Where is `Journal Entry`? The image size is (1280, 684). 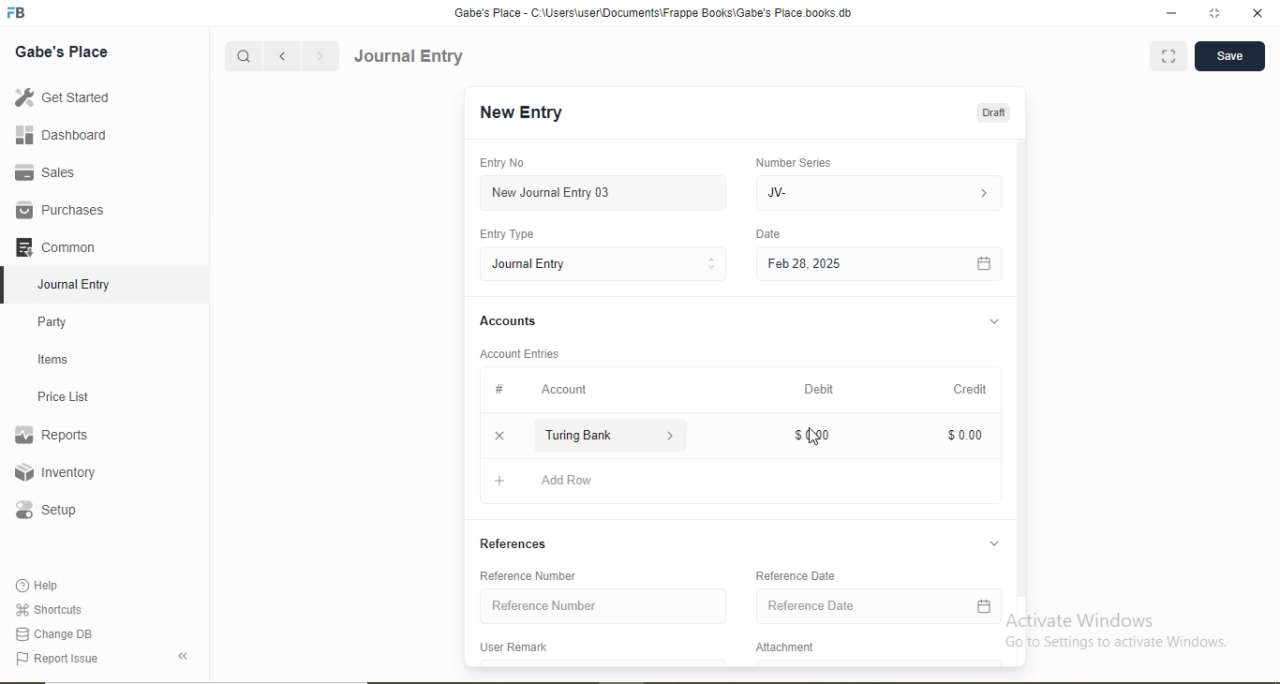 Journal Entry is located at coordinates (410, 56).